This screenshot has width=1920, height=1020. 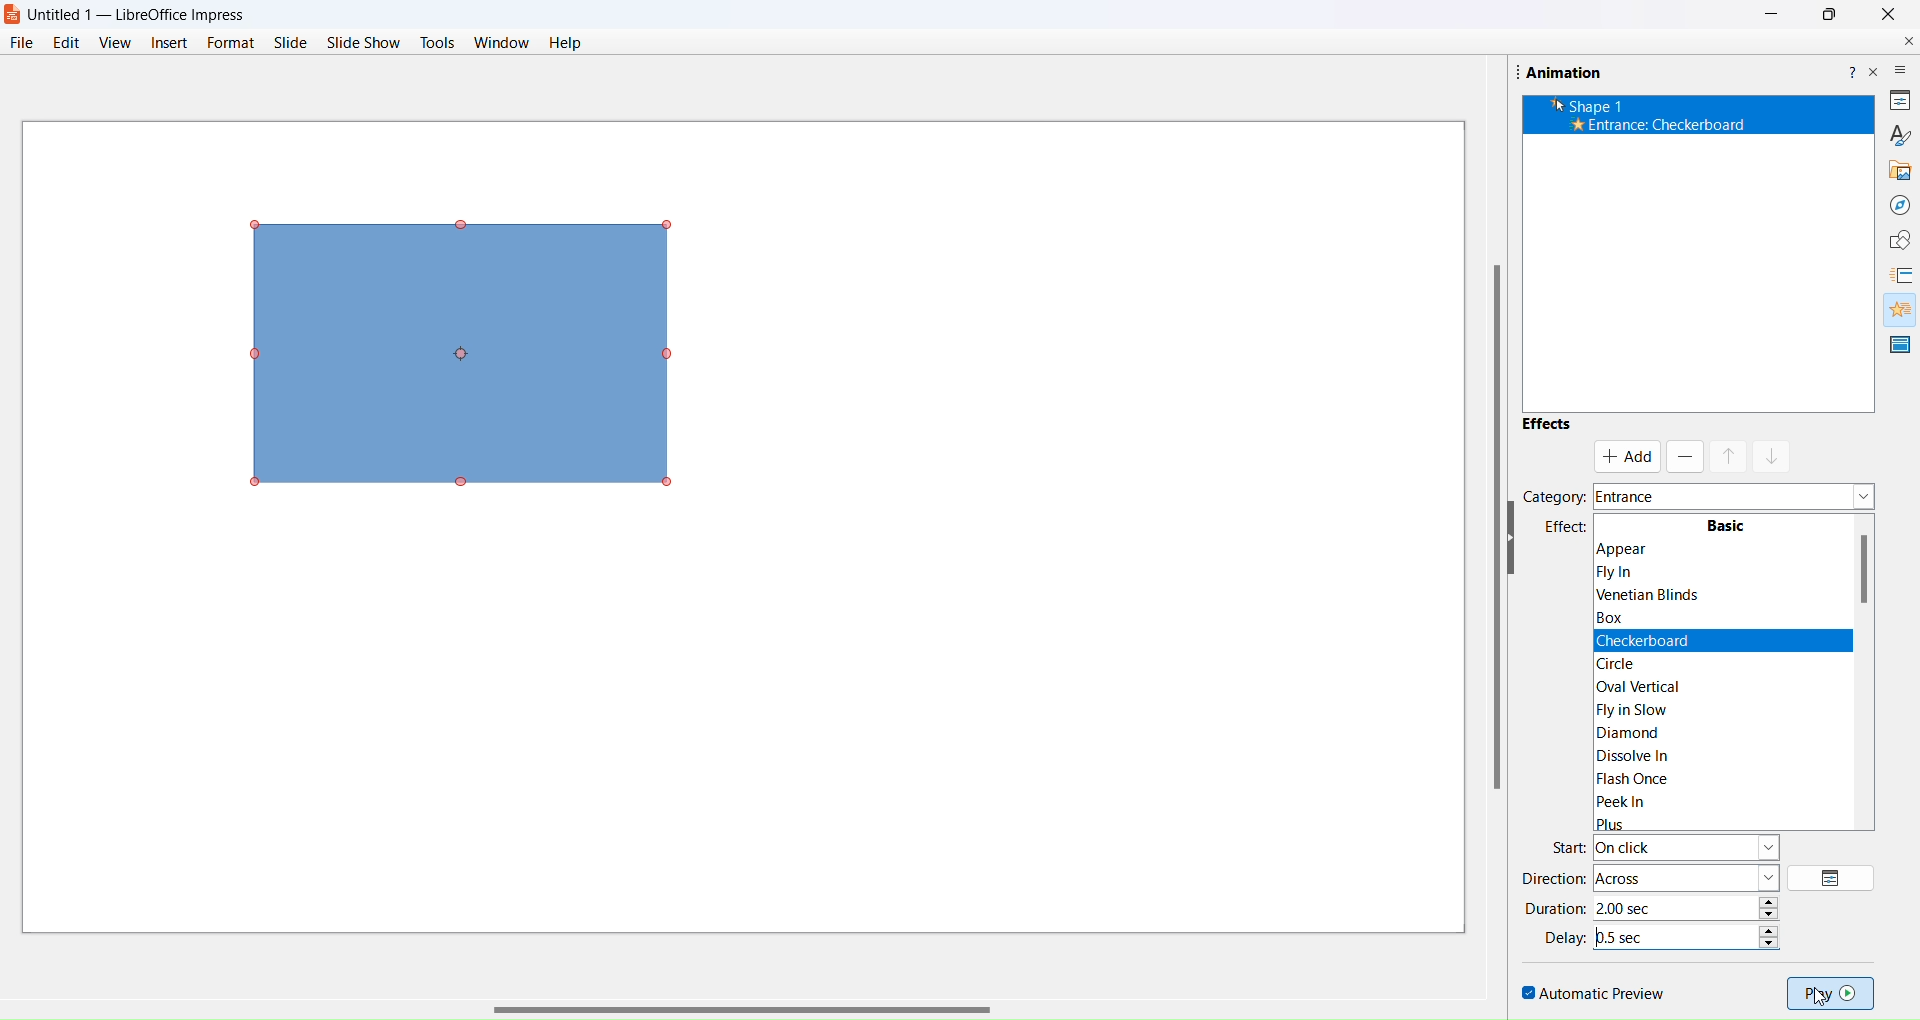 I want to click on Box, so click(x=1619, y=616).